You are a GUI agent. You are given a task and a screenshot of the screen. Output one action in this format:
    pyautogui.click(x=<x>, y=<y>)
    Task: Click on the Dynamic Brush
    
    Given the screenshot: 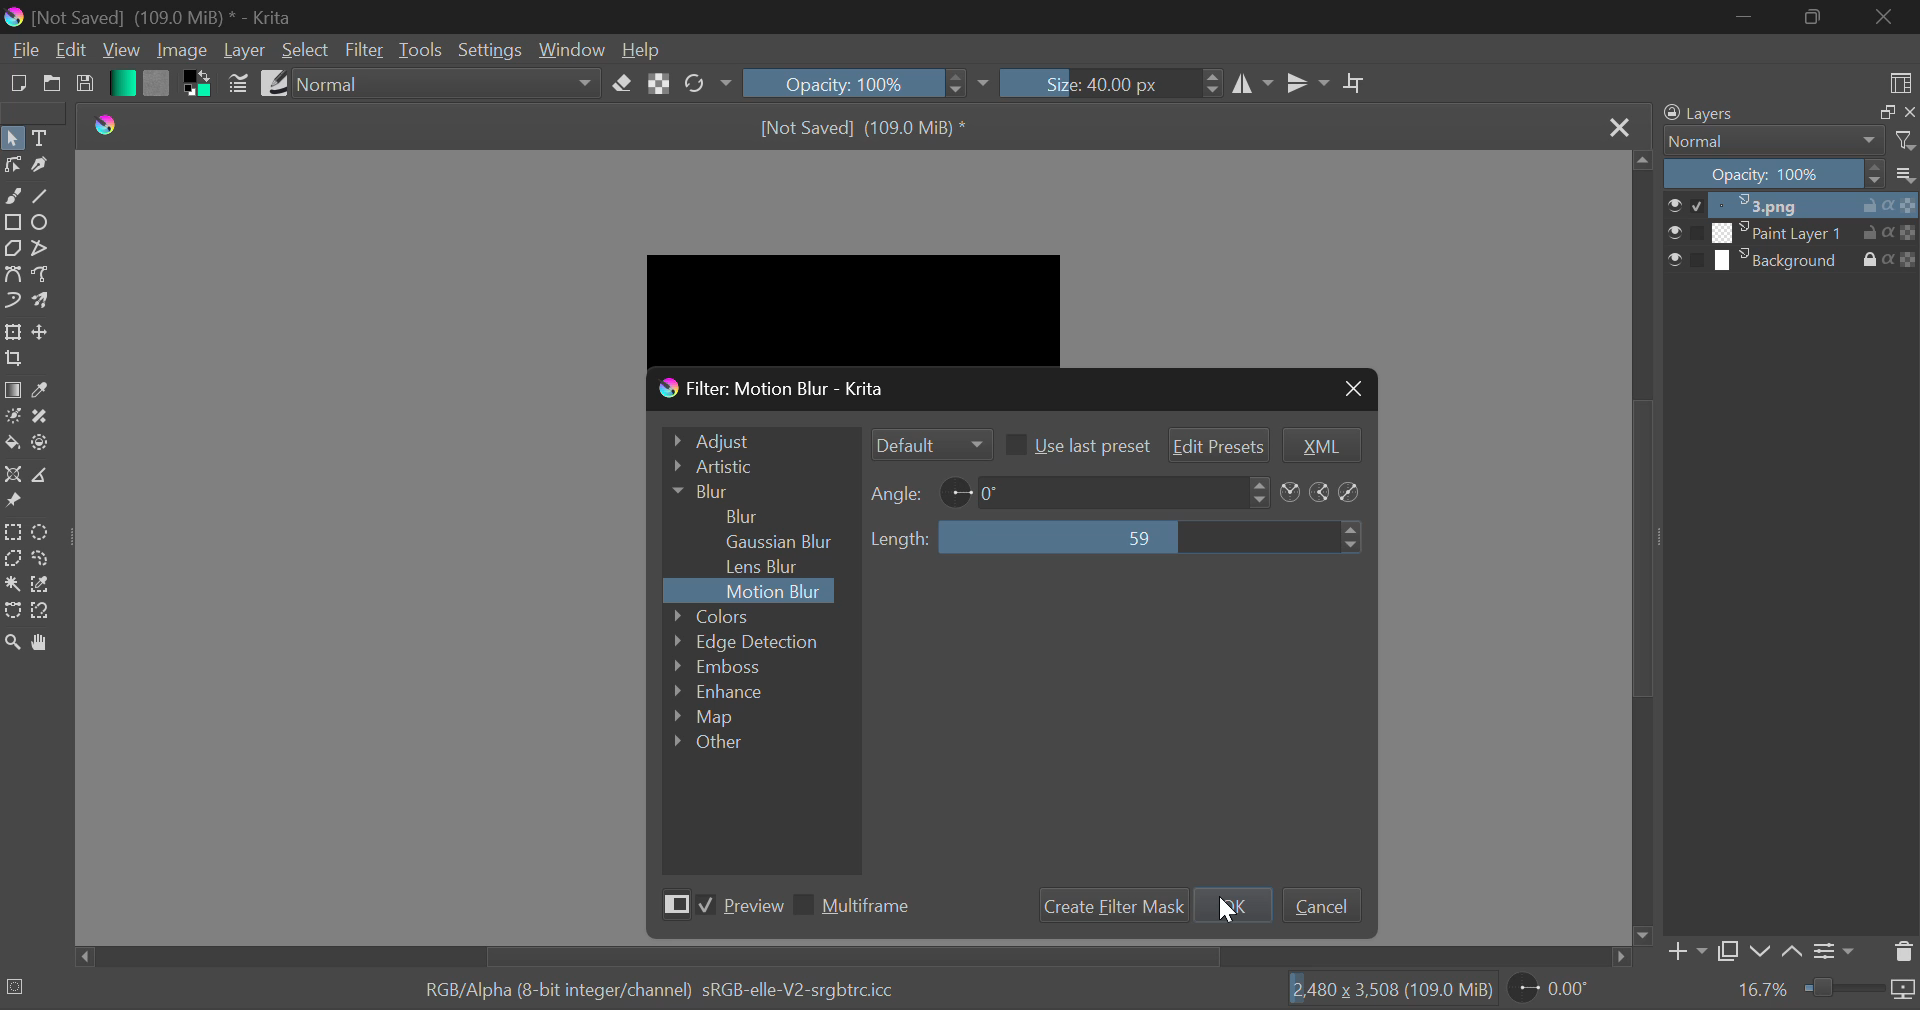 What is the action you would take?
    pyautogui.click(x=12, y=302)
    